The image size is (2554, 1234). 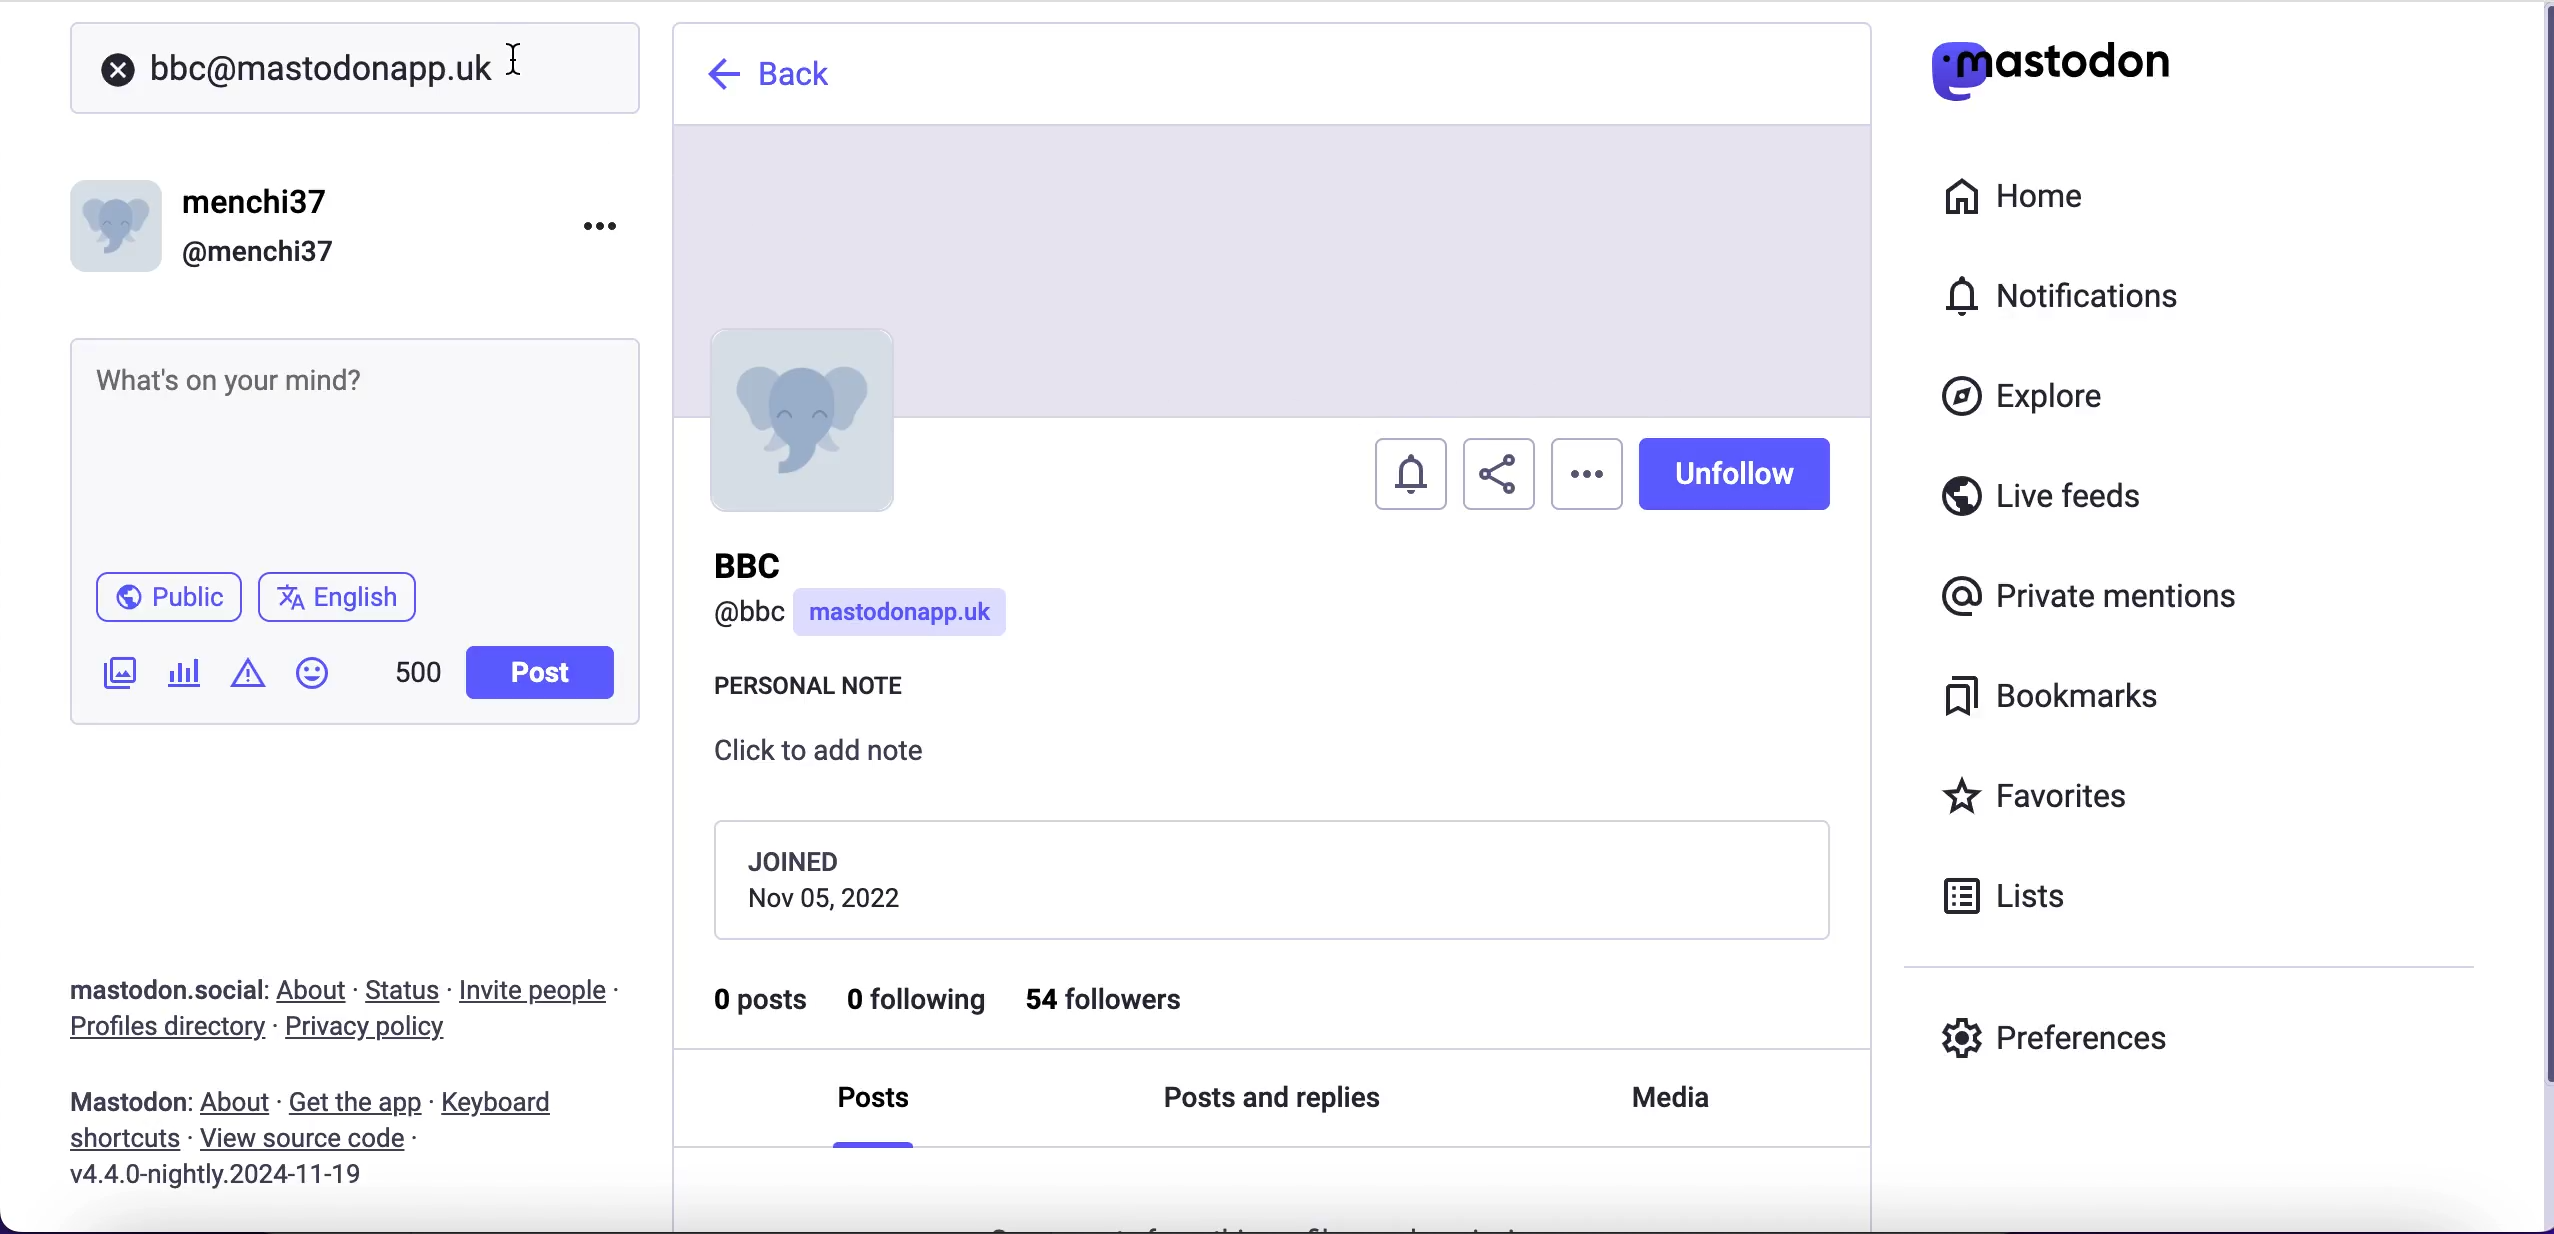 What do you see at coordinates (252, 676) in the screenshot?
I see `add content warning` at bounding box center [252, 676].